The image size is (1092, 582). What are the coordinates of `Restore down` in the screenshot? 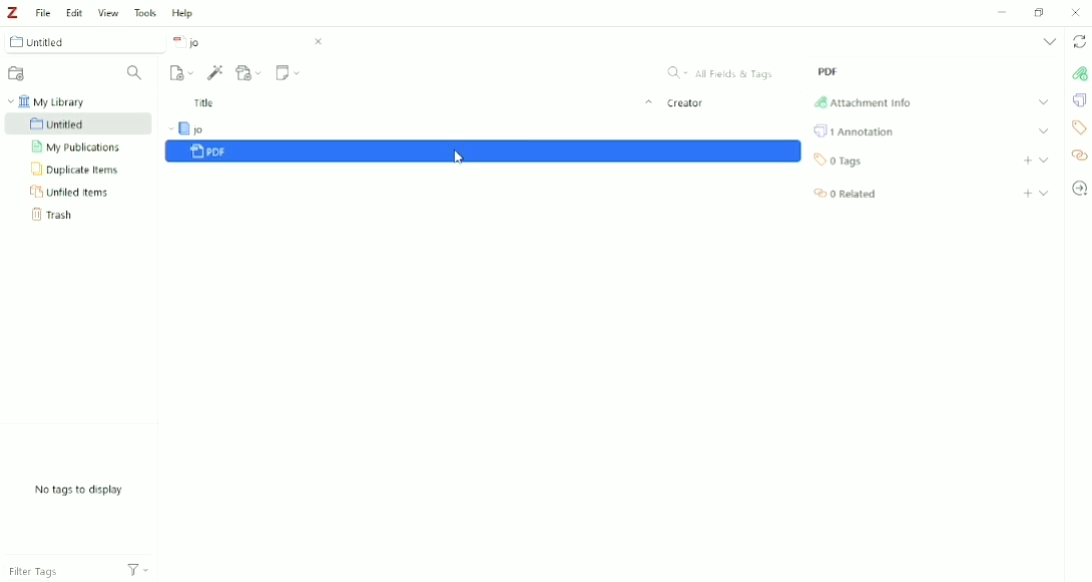 It's located at (1040, 13).